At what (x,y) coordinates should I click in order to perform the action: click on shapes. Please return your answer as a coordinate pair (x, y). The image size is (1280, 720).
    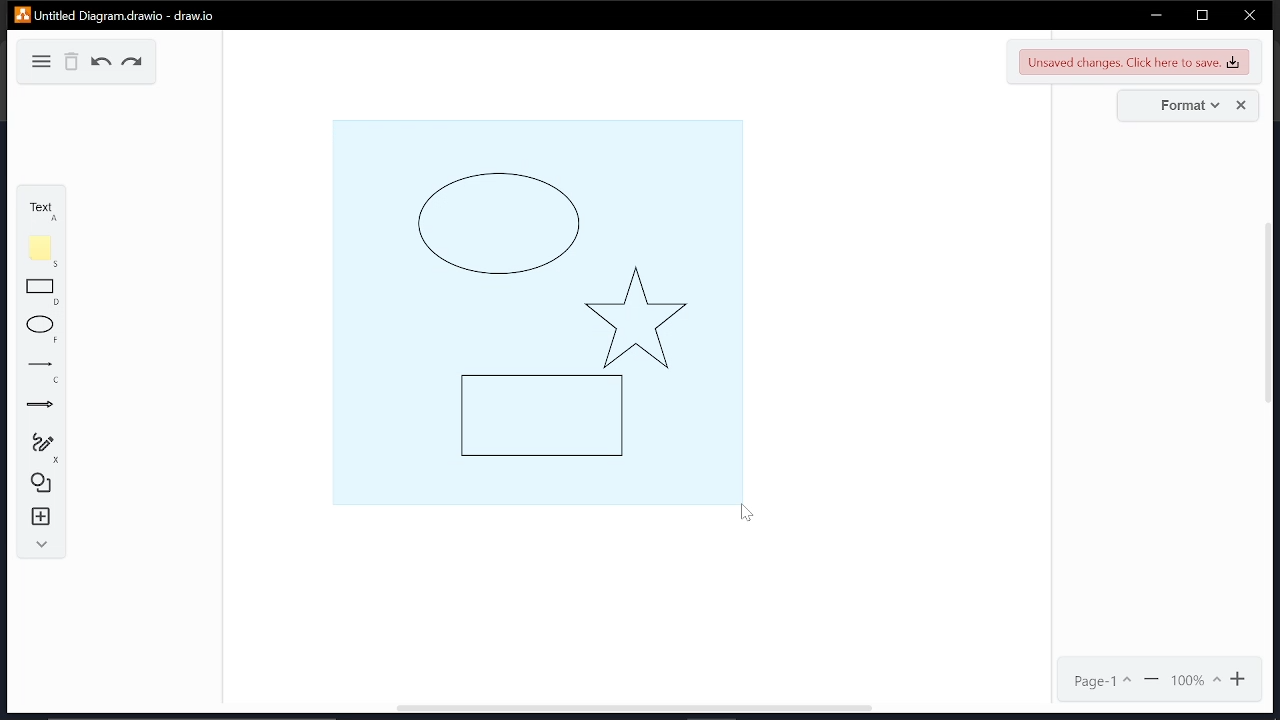
    Looking at the image, I should click on (42, 481).